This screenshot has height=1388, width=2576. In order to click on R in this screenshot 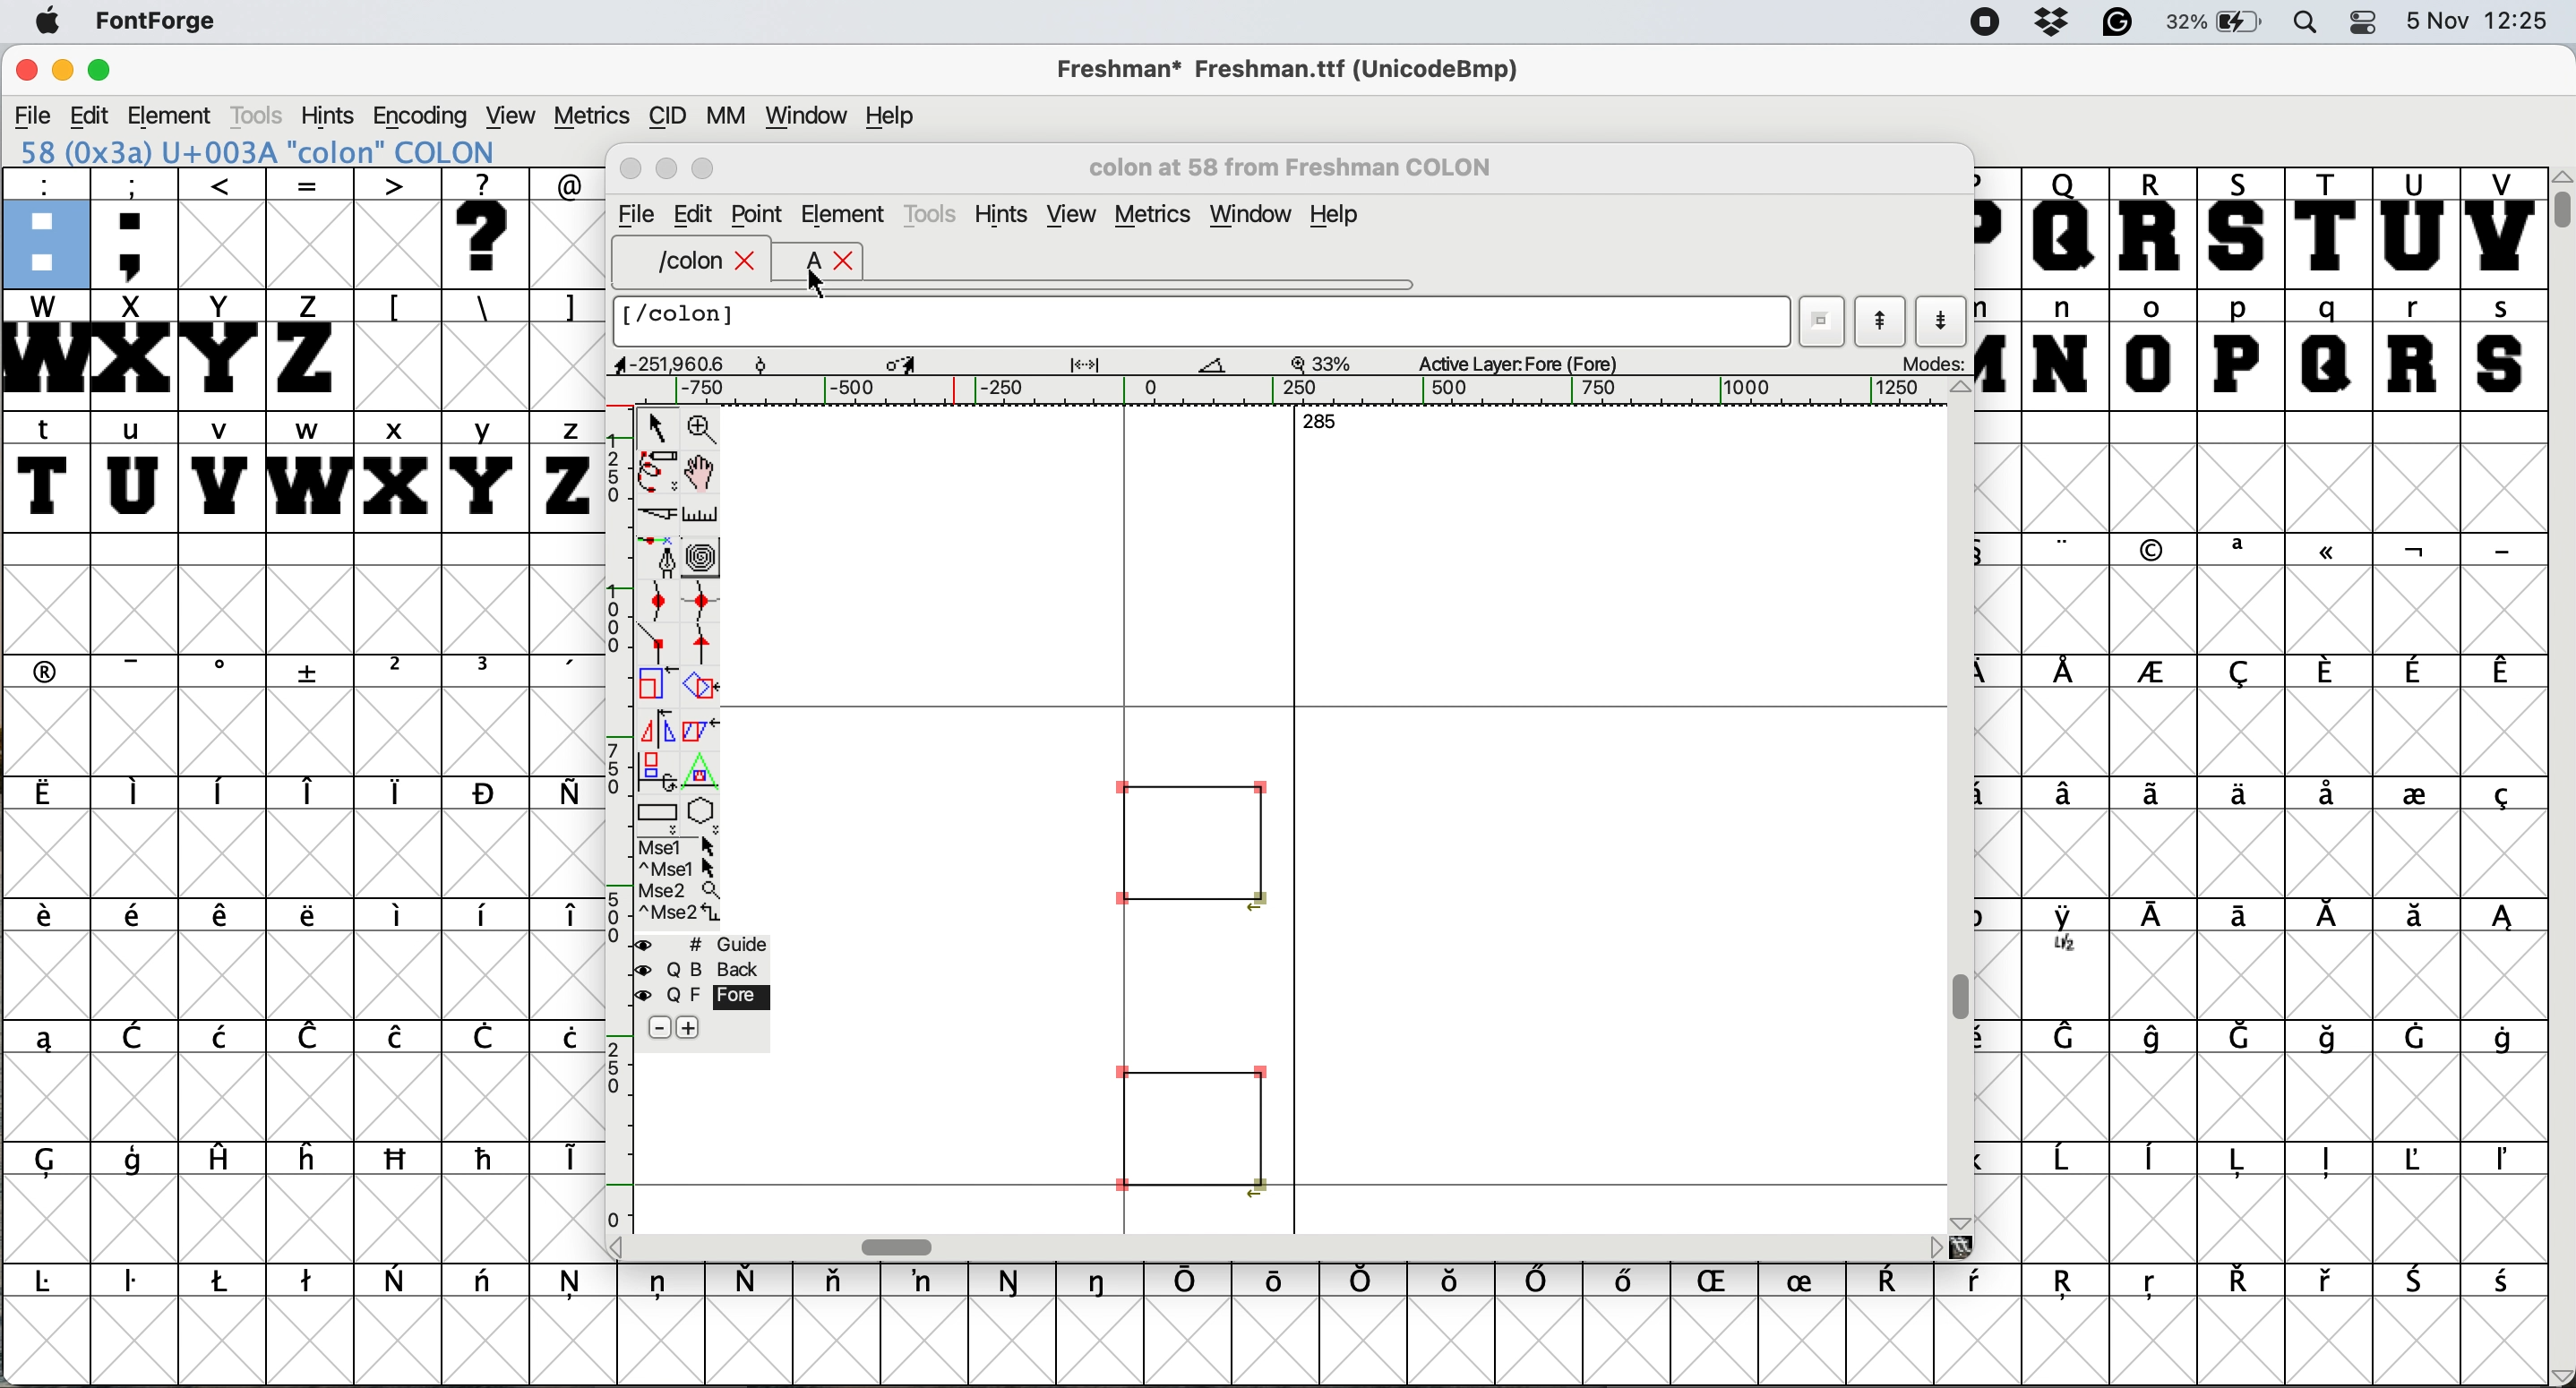, I will do `click(2155, 226)`.